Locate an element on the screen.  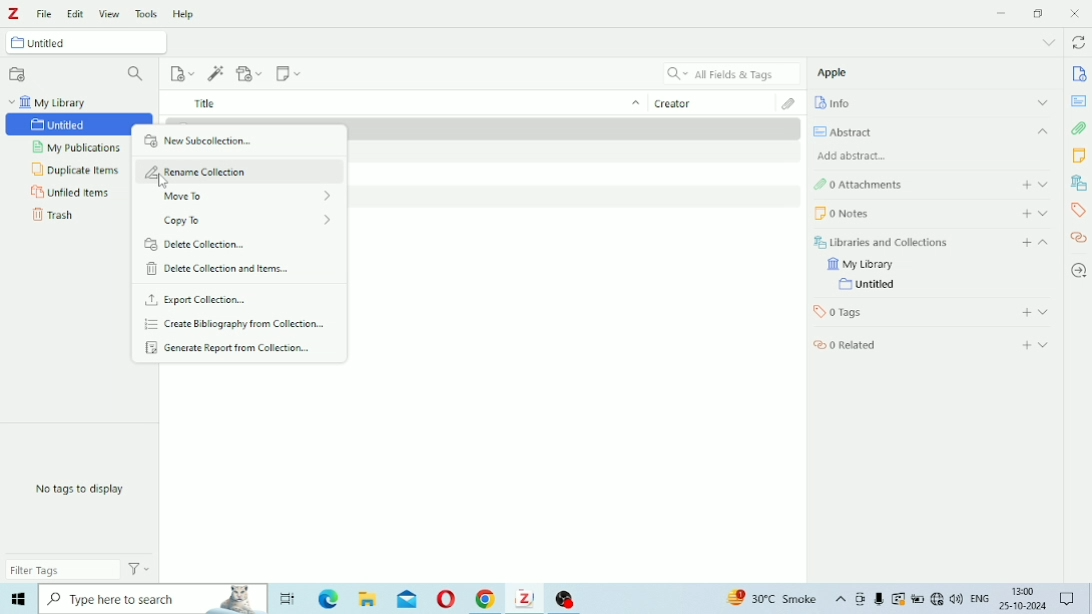
Info is located at coordinates (931, 103).